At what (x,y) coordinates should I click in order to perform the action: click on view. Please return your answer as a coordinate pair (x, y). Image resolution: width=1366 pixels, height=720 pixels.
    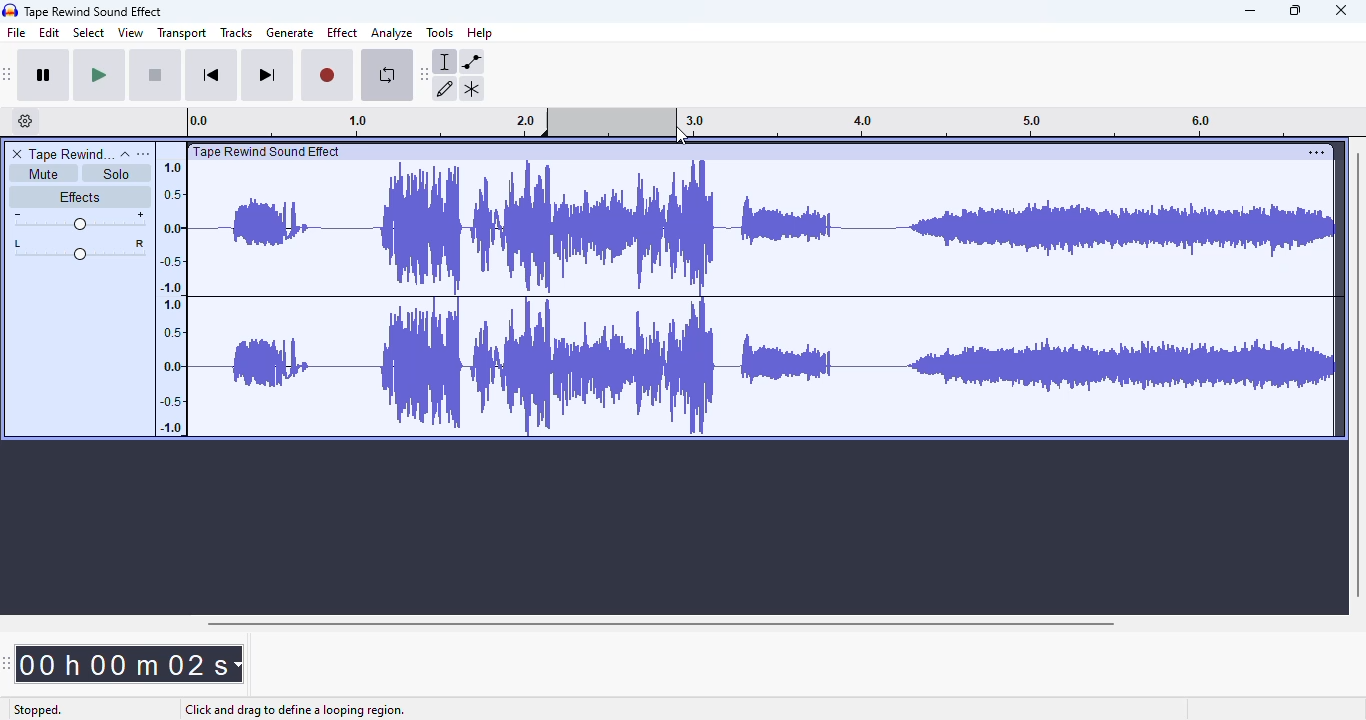
    Looking at the image, I should click on (131, 33).